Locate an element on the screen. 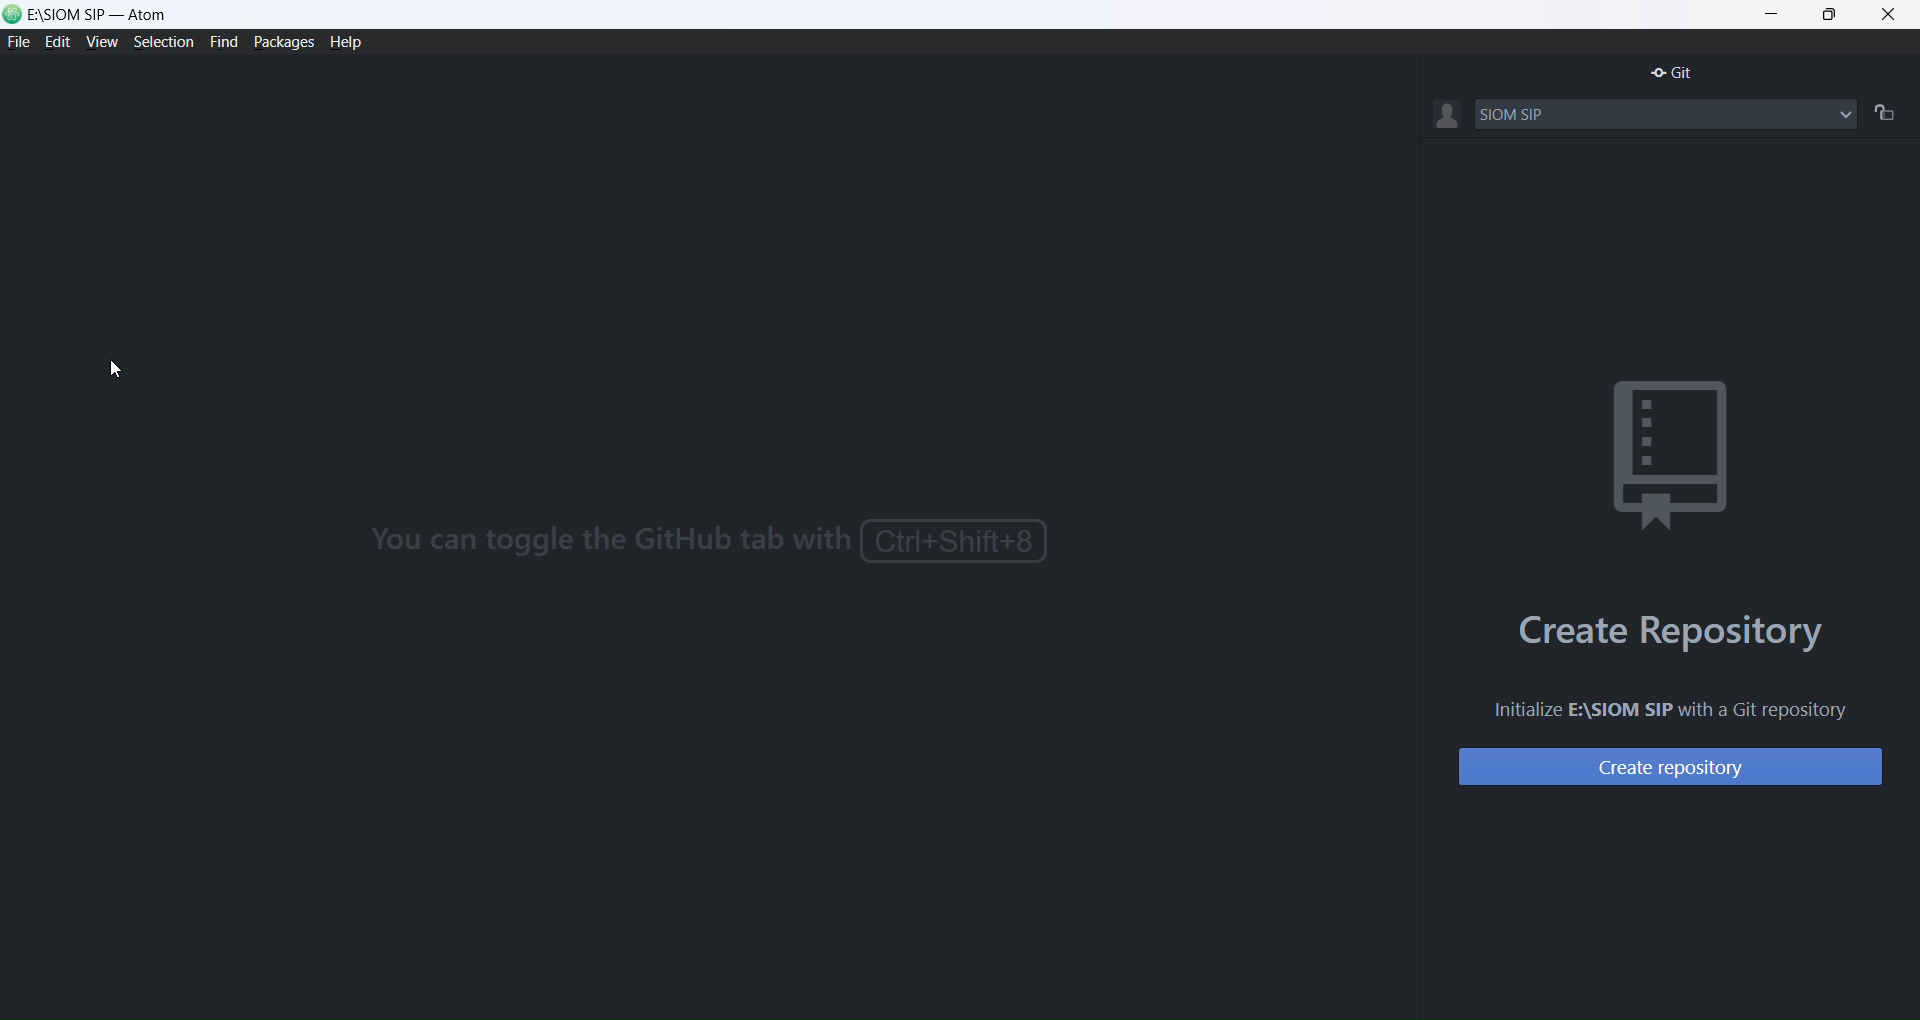  Create Repository Initialize E:\SIOM SIP with a Git repository is located at coordinates (1662, 660).